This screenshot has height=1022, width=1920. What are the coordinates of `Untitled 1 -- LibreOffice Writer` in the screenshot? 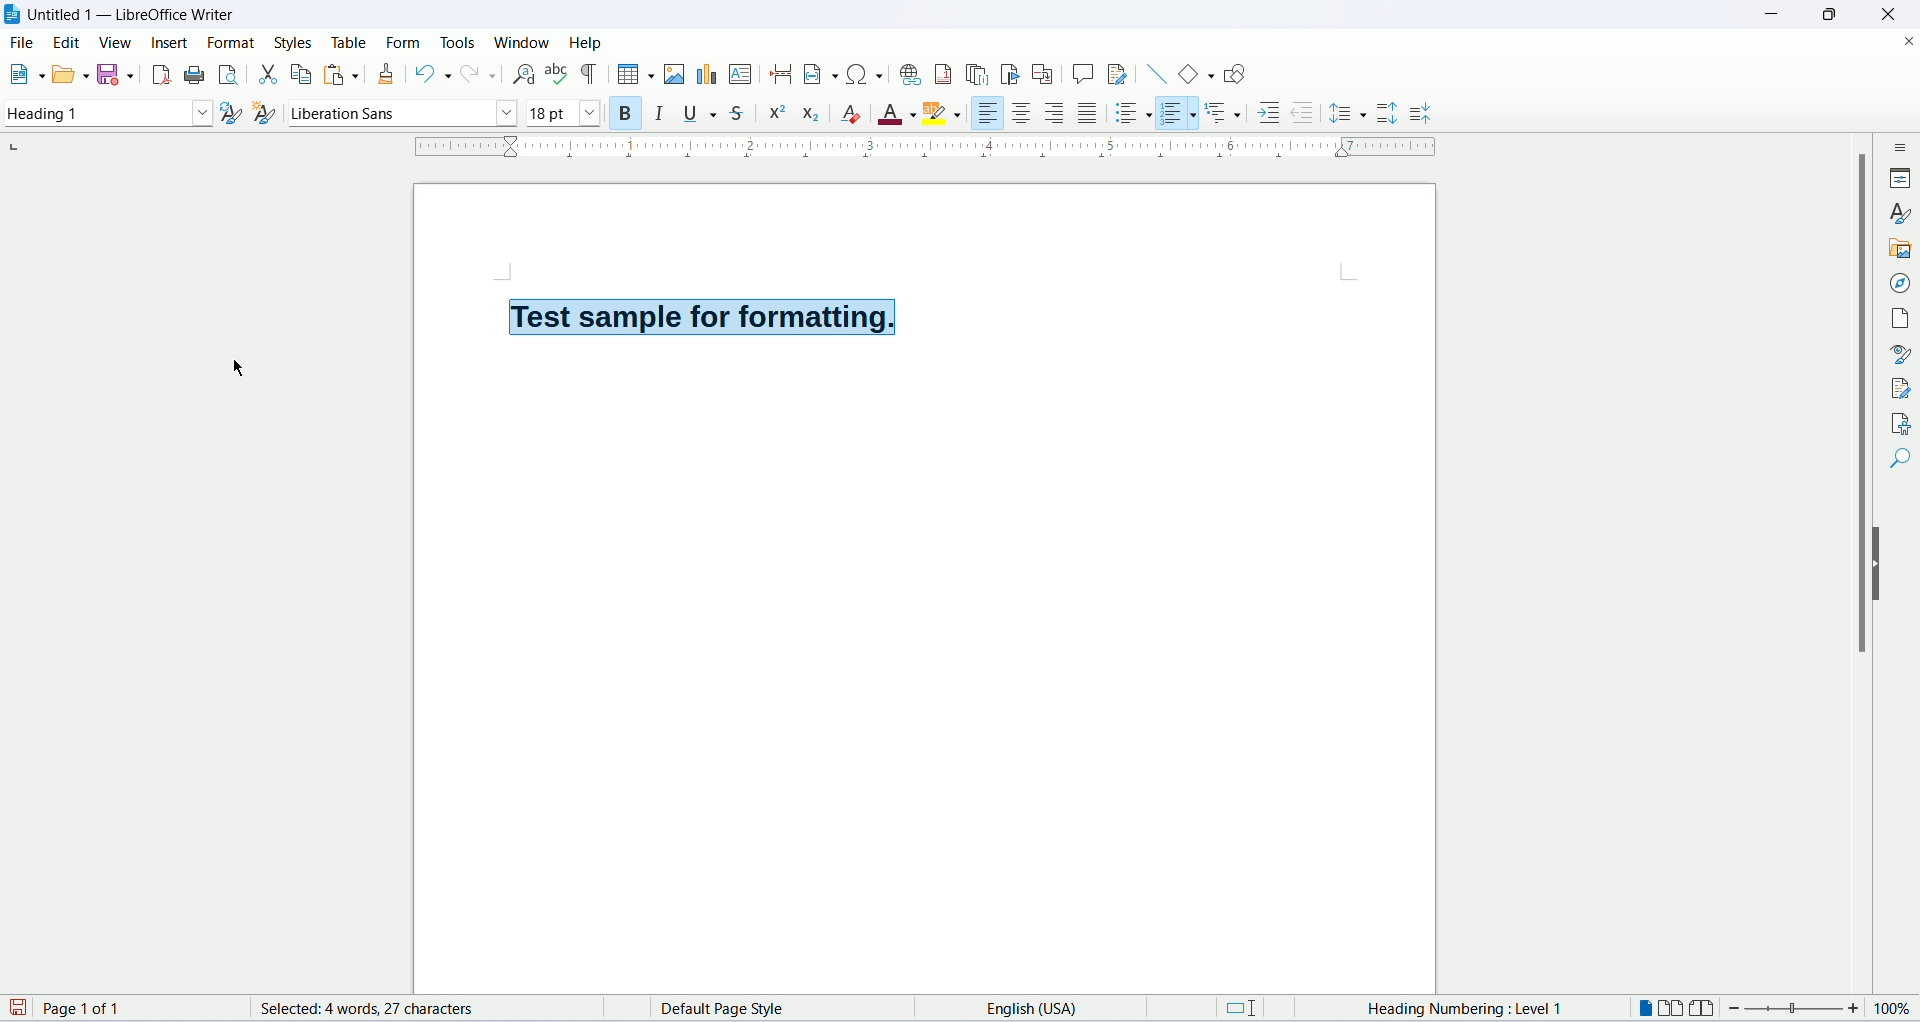 It's located at (134, 16).